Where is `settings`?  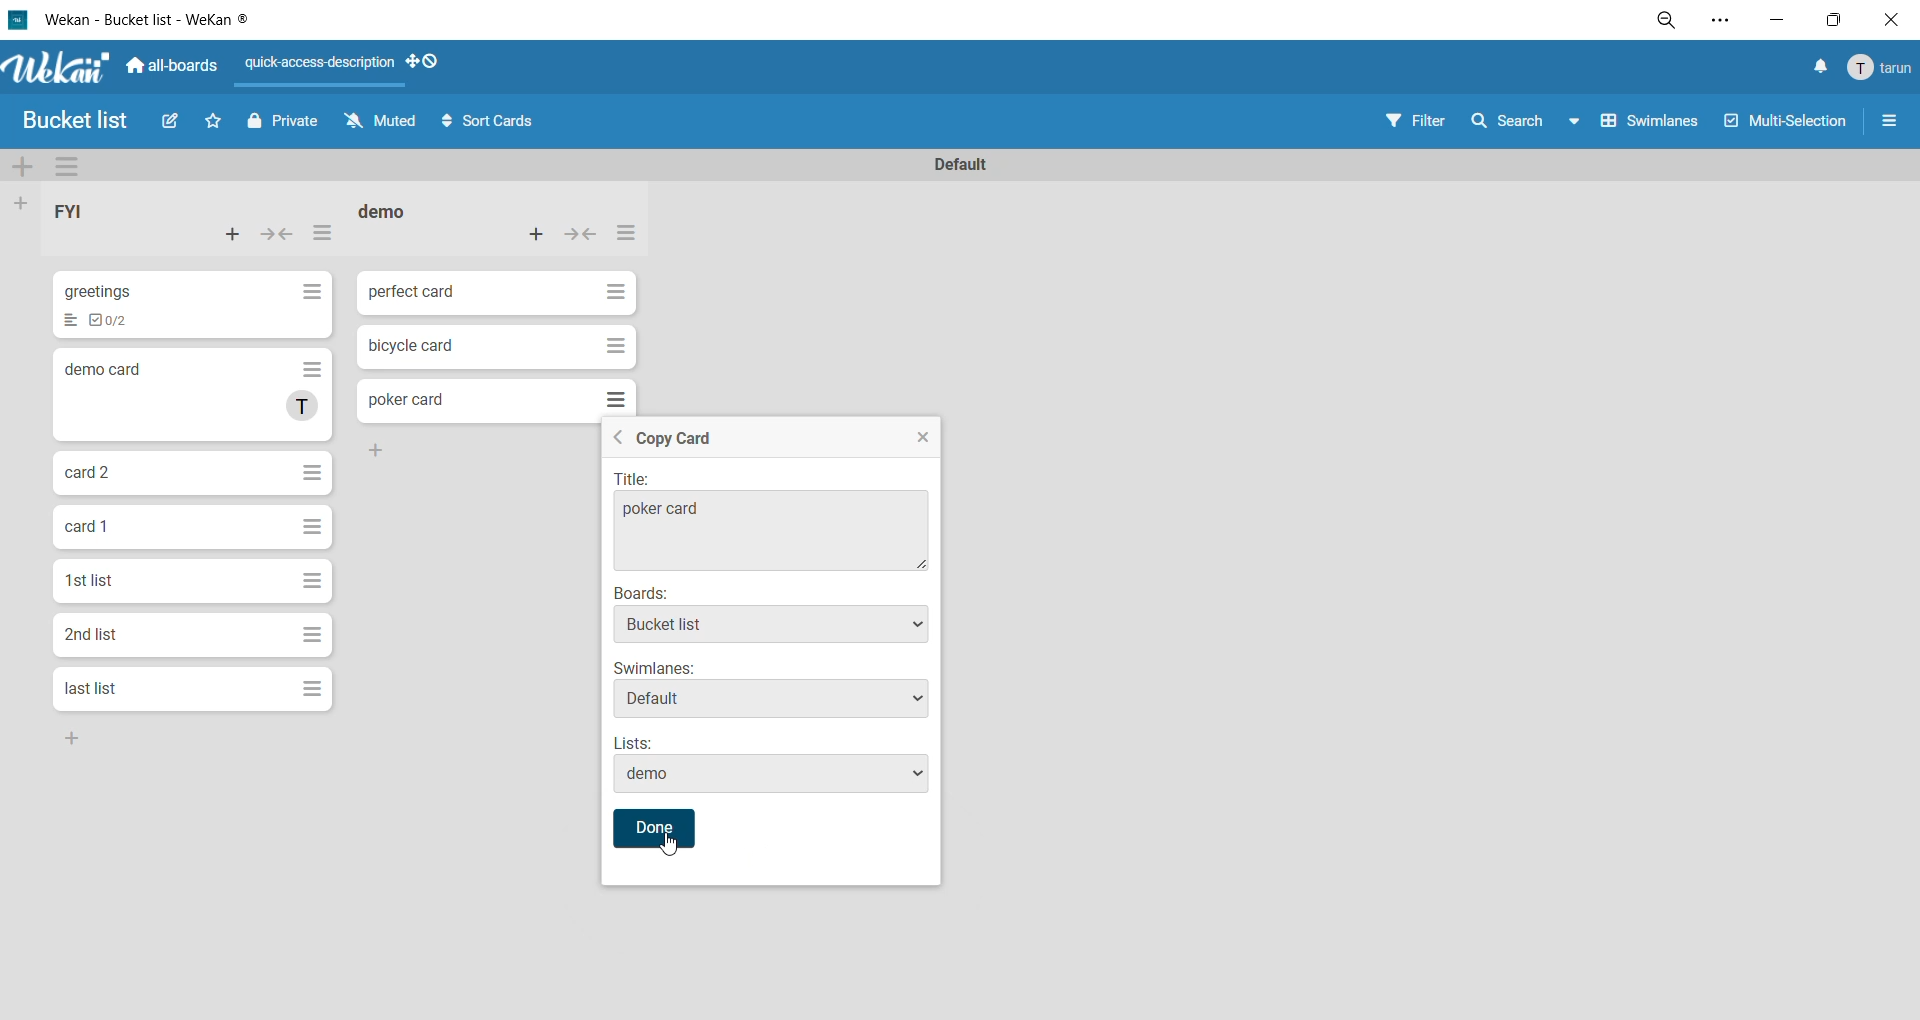
settings is located at coordinates (1720, 21).